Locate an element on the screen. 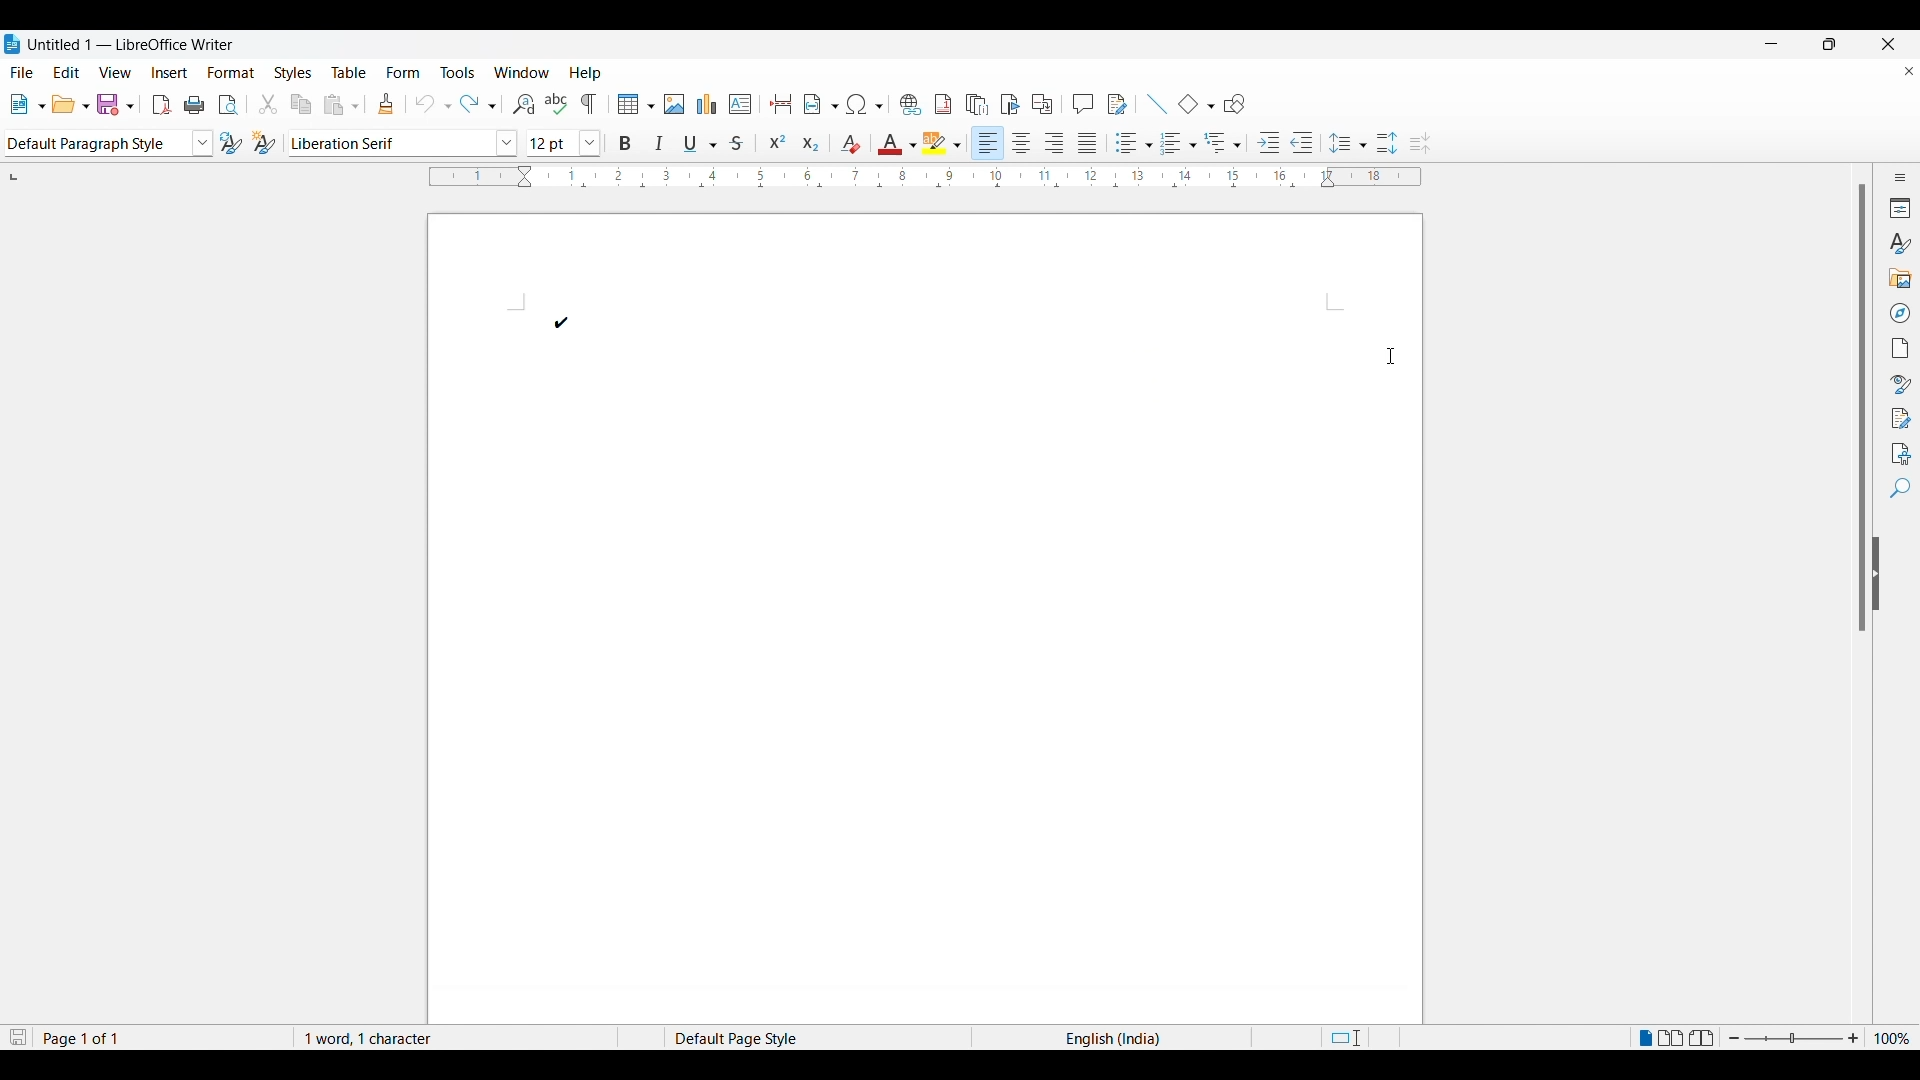  Accessibility check is located at coordinates (1895, 452).